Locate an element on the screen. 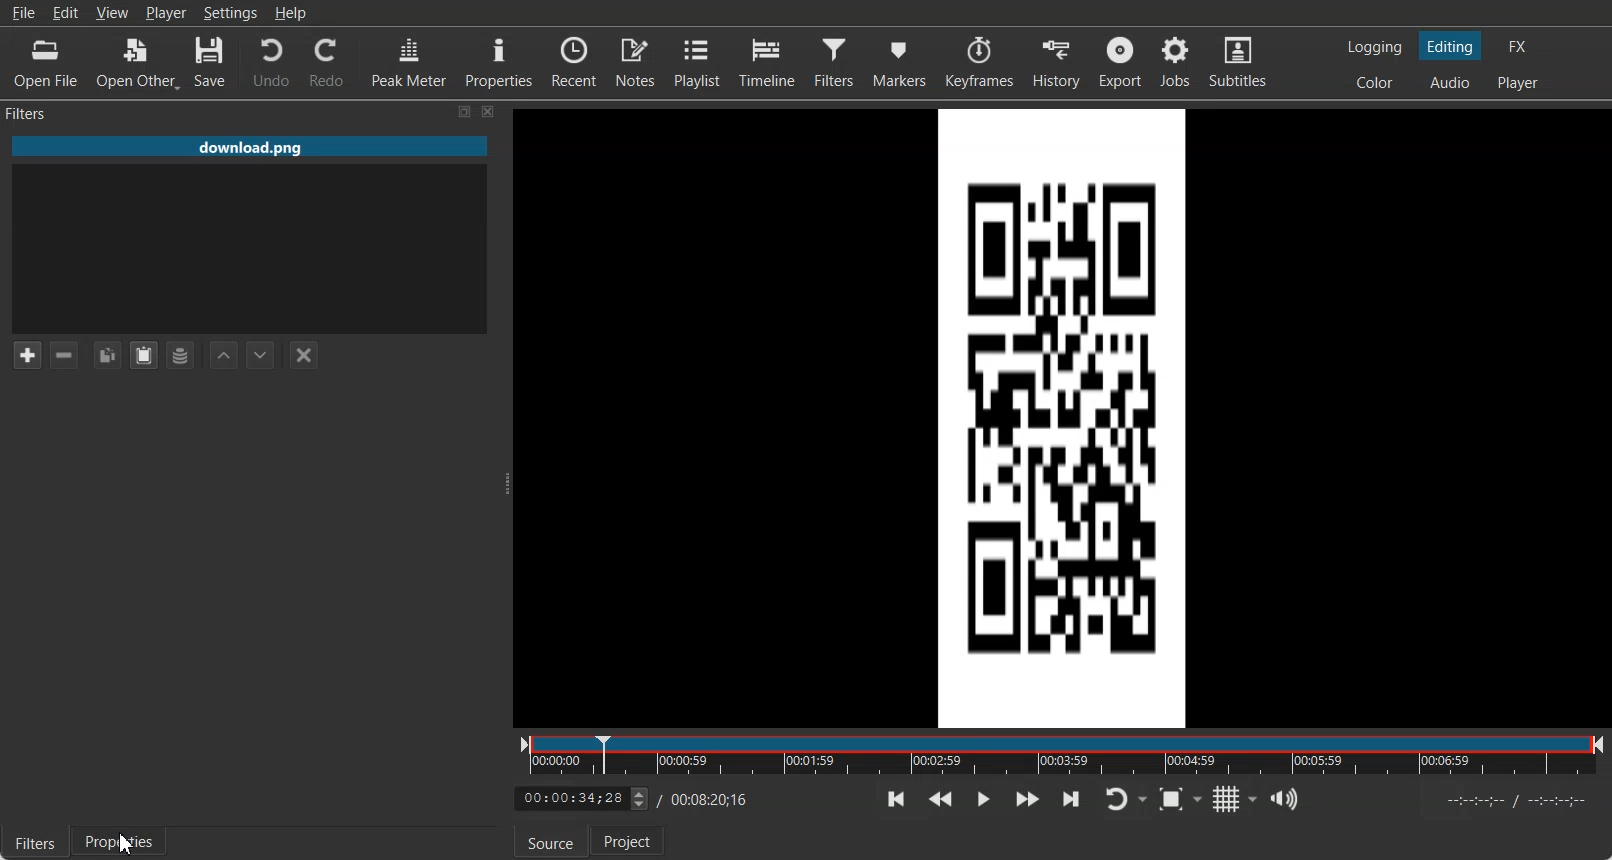  Toggle play or Pause is located at coordinates (983, 798).